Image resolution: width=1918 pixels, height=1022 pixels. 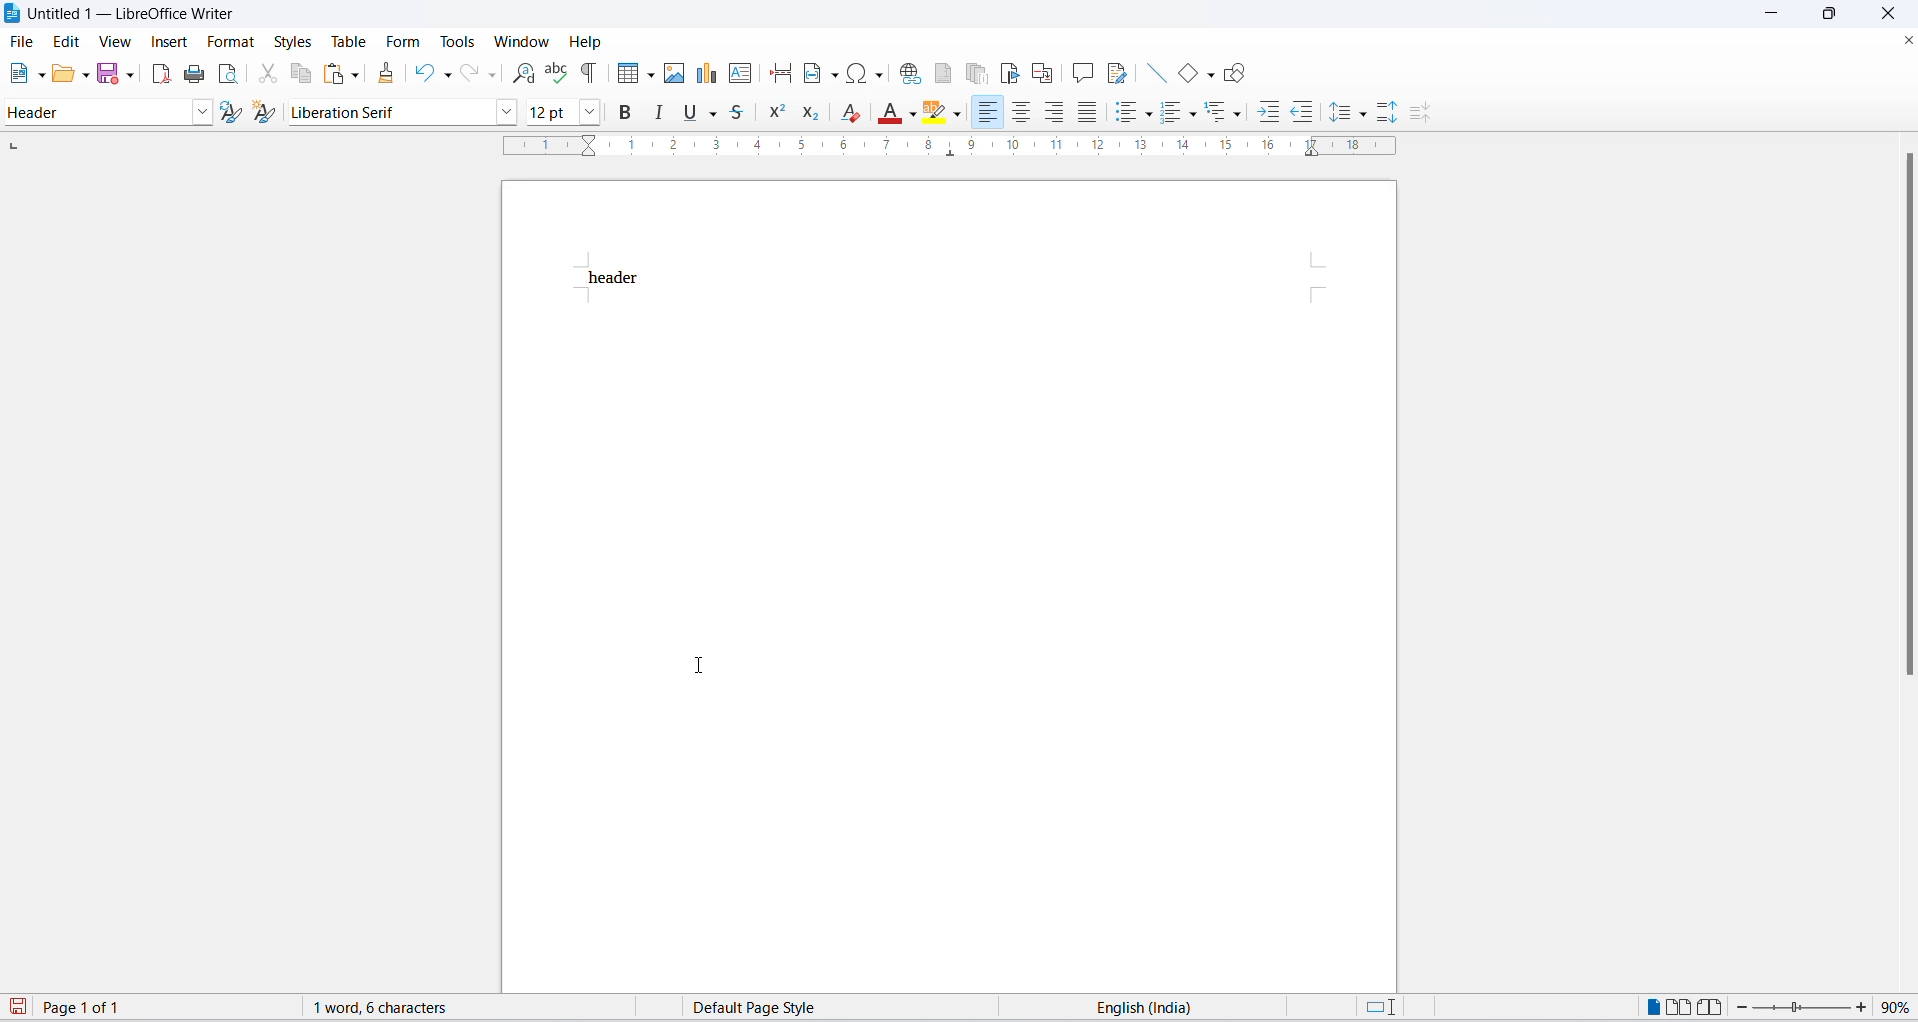 What do you see at coordinates (459, 39) in the screenshot?
I see `tools` at bounding box center [459, 39].